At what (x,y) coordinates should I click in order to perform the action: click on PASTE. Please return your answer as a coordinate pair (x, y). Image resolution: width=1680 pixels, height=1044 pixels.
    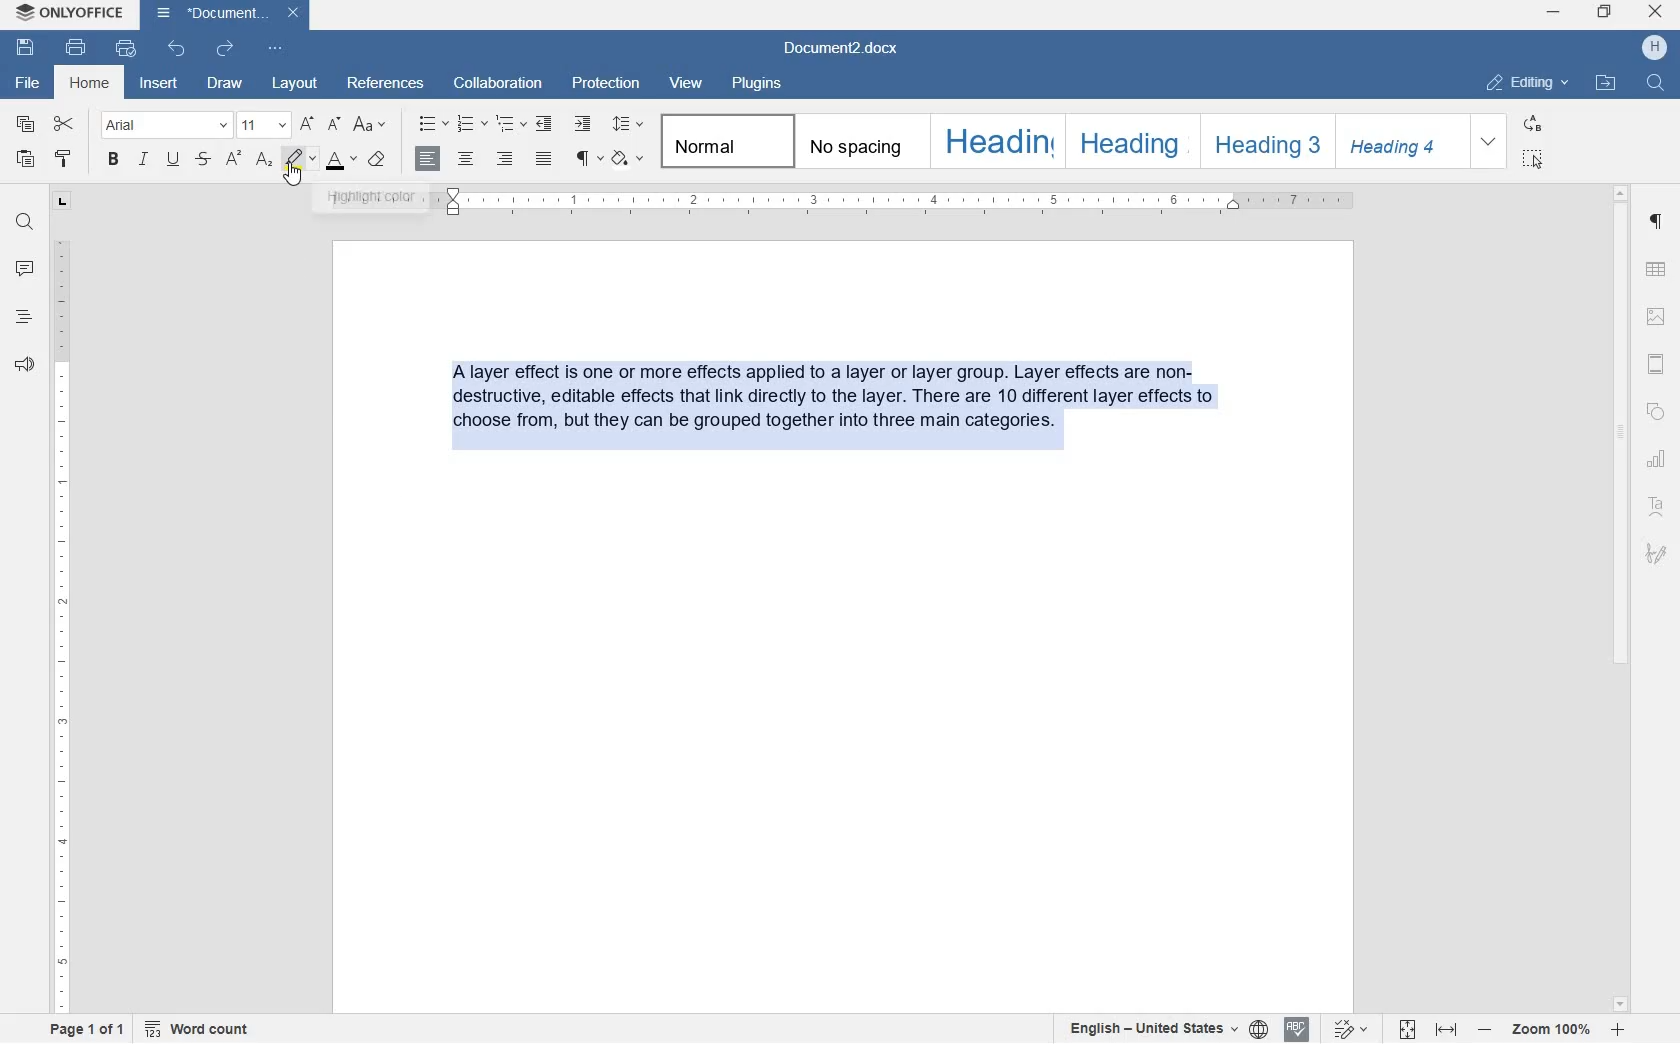
    Looking at the image, I should click on (28, 160).